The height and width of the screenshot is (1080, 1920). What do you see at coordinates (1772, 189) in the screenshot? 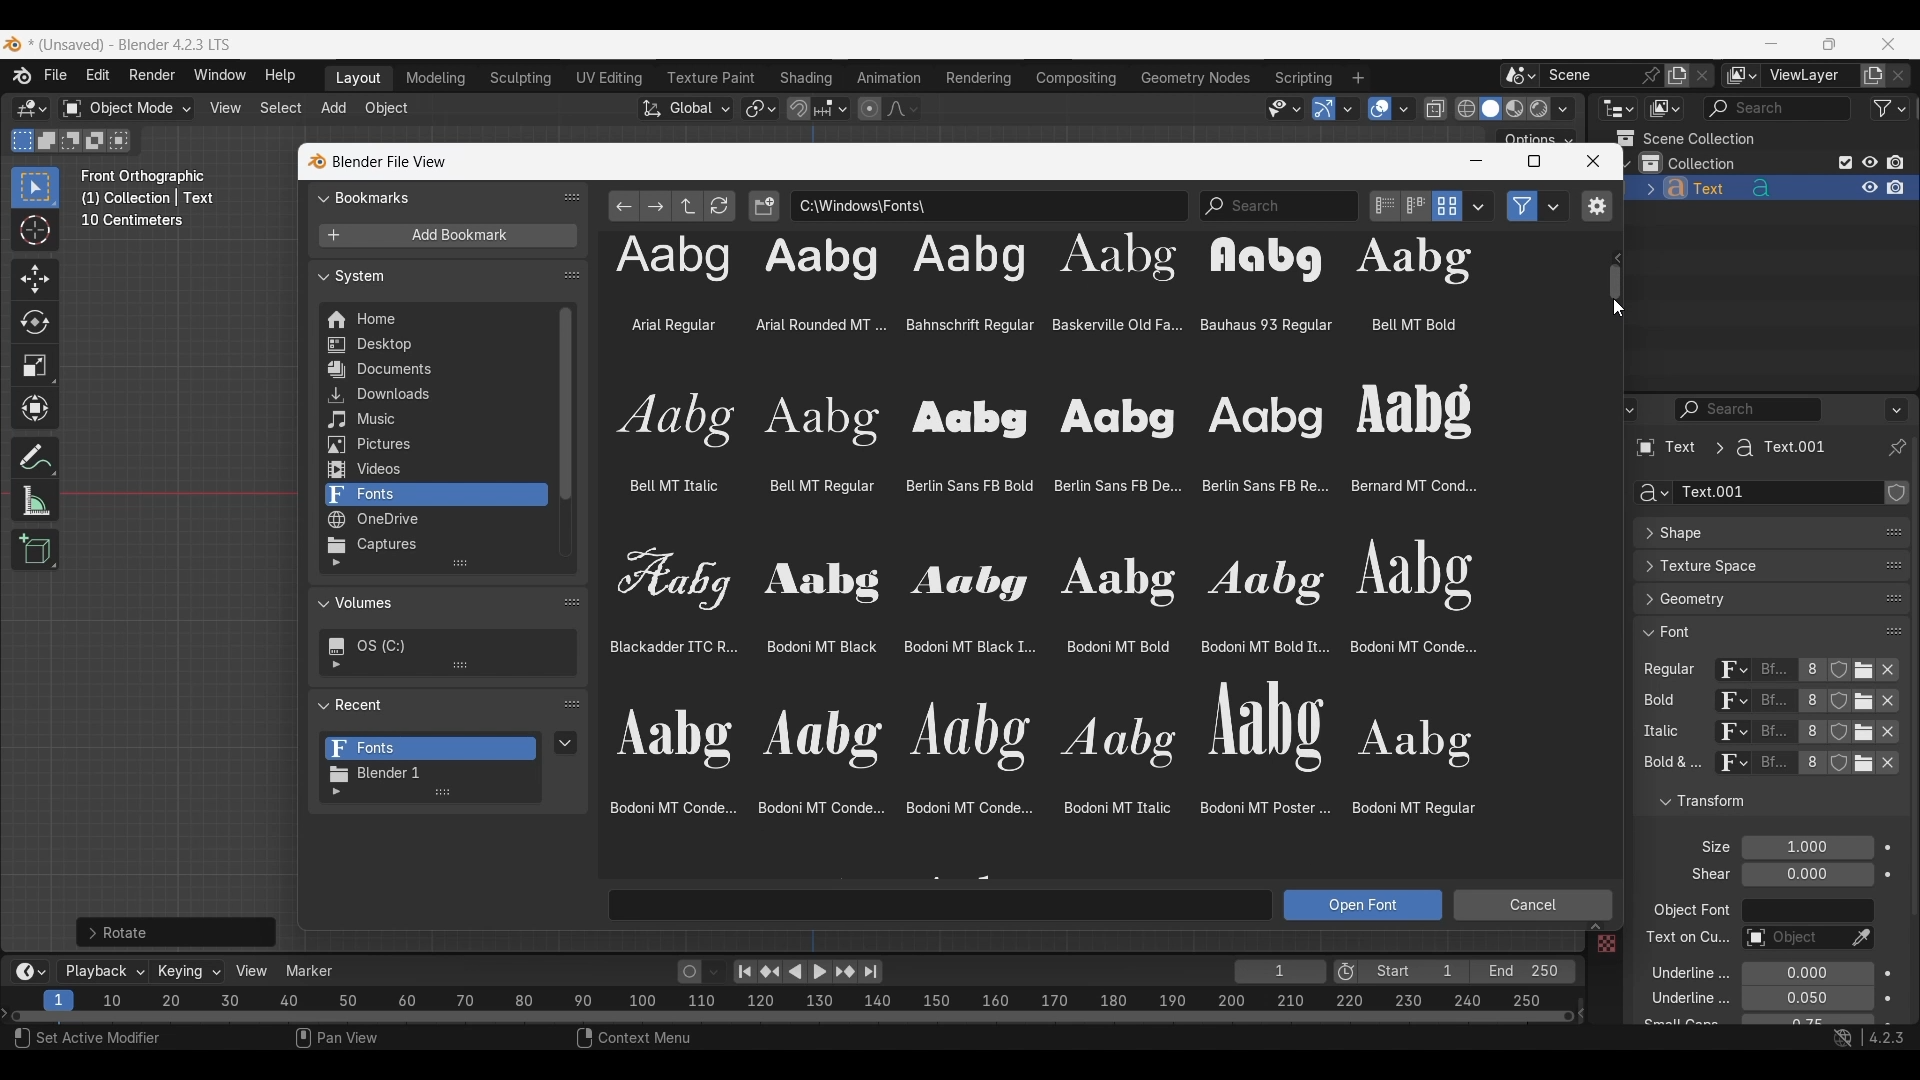
I see `Text object added to collection` at bounding box center [1772, 189].